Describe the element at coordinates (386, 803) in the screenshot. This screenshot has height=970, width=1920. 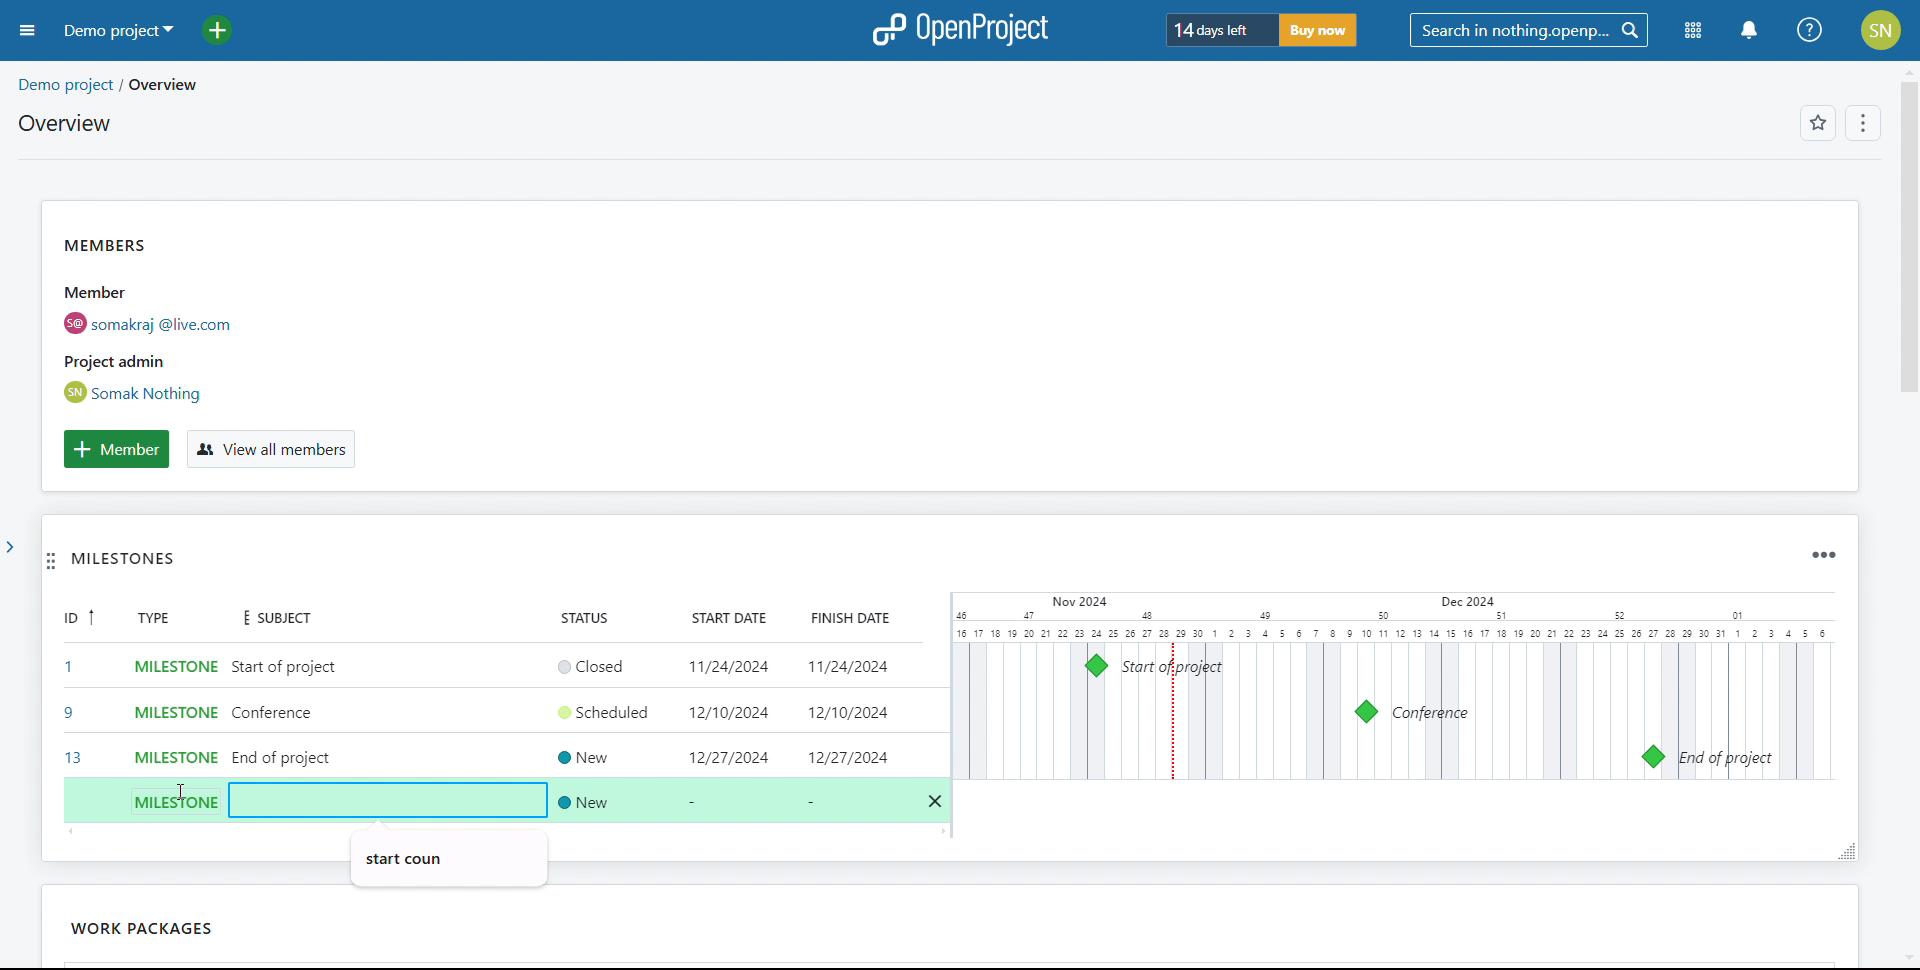
I see `add subject` at that location.